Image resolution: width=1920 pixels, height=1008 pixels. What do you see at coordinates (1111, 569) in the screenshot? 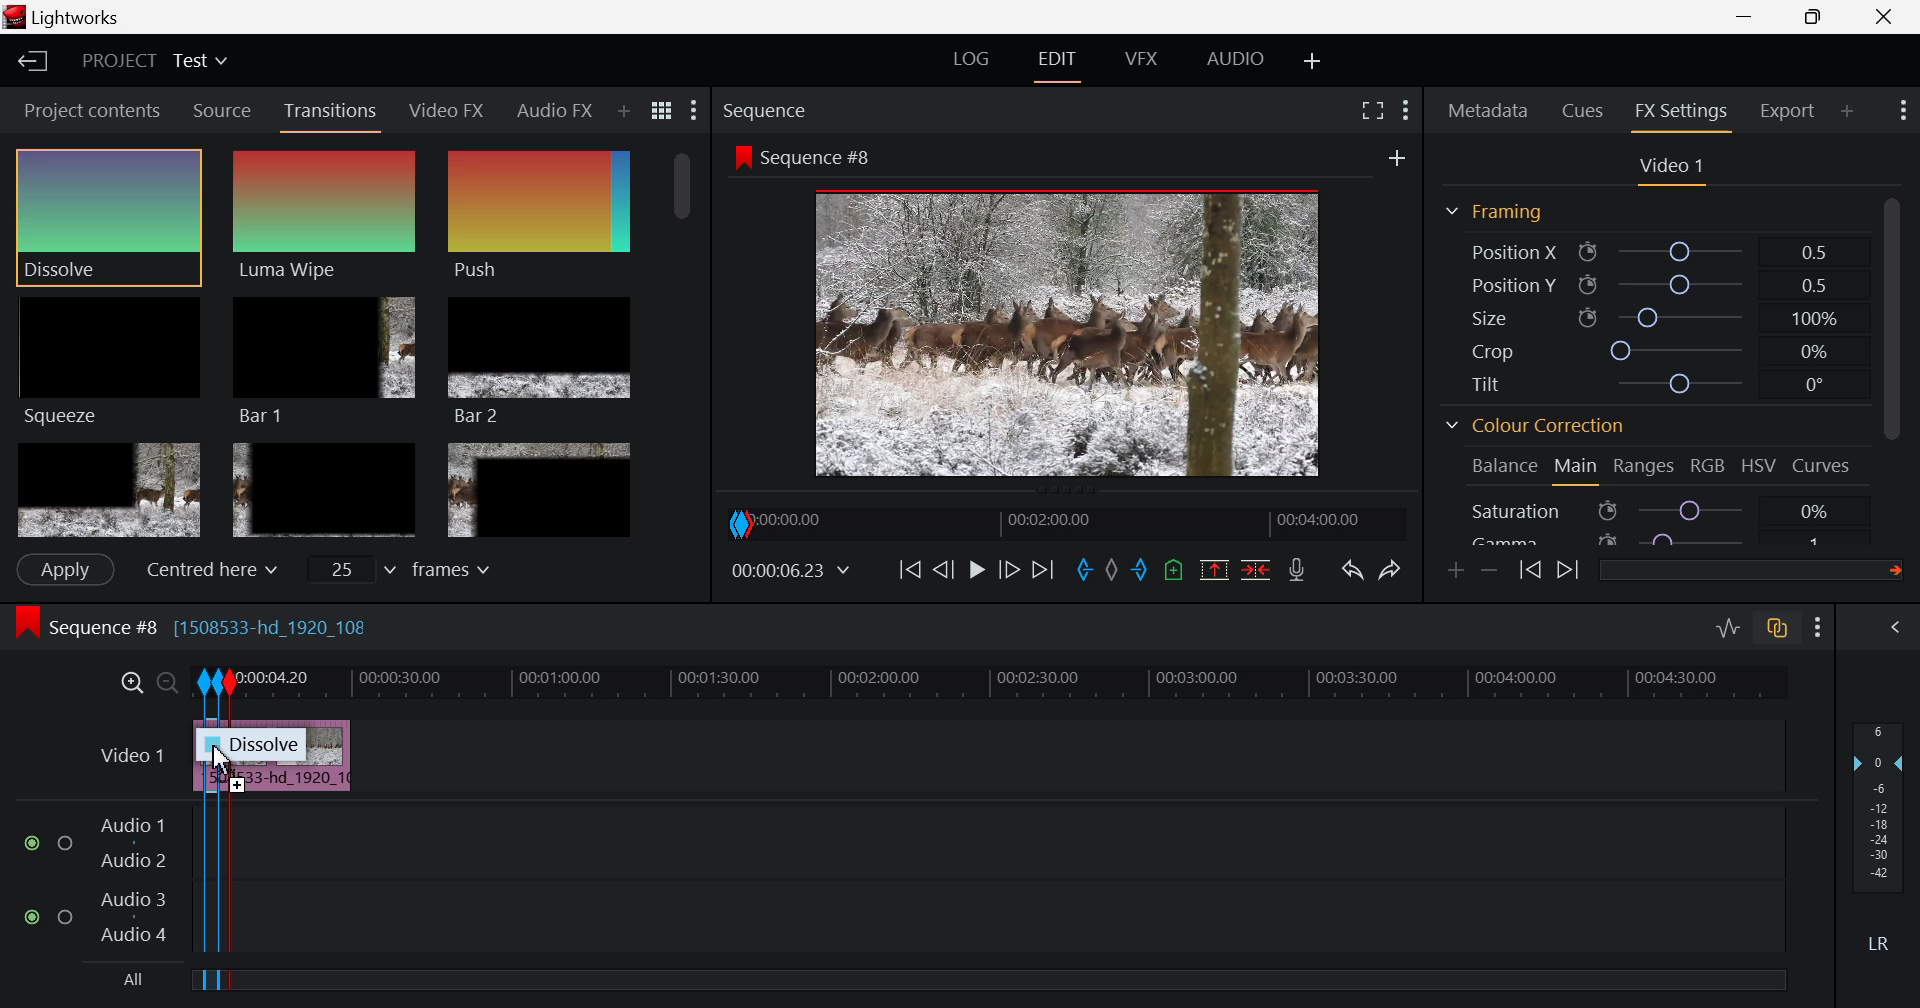
I see `Remove all marks` at bounding box center [1111, 569].